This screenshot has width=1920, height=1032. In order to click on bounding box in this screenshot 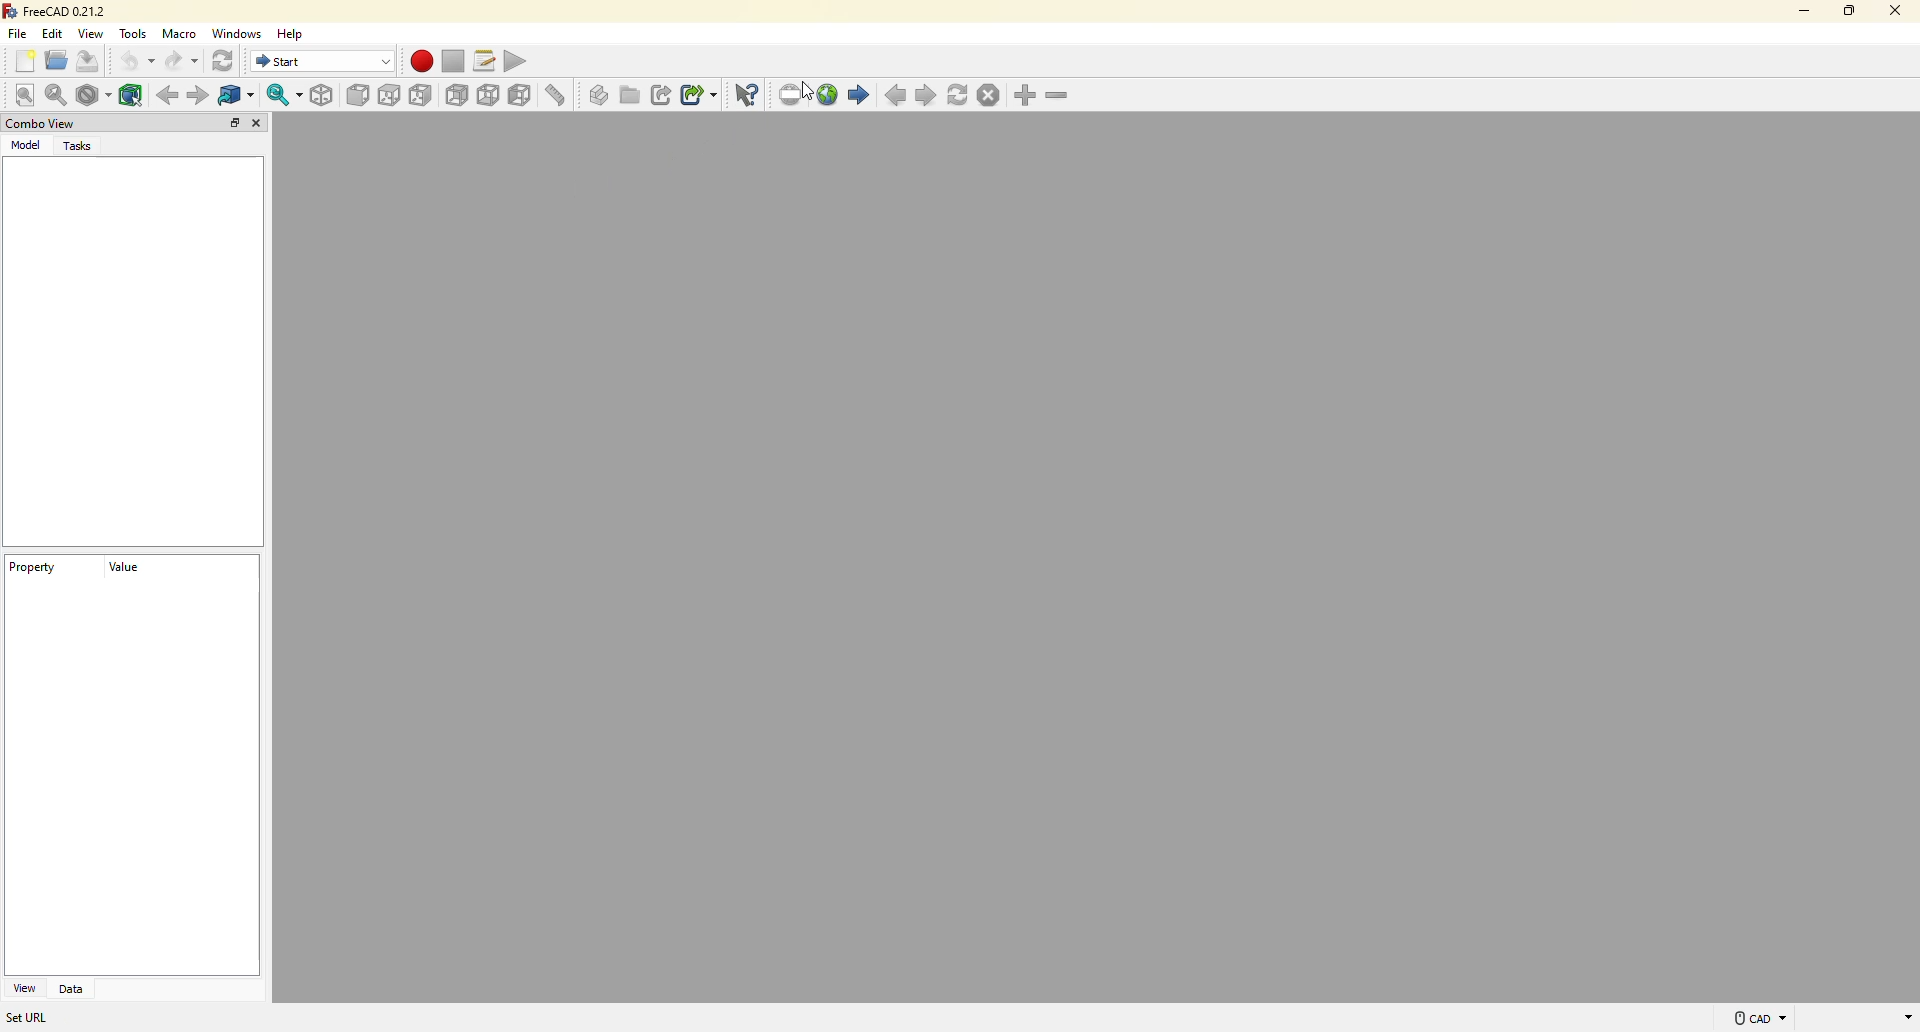, I will do `click(133, 93)`.